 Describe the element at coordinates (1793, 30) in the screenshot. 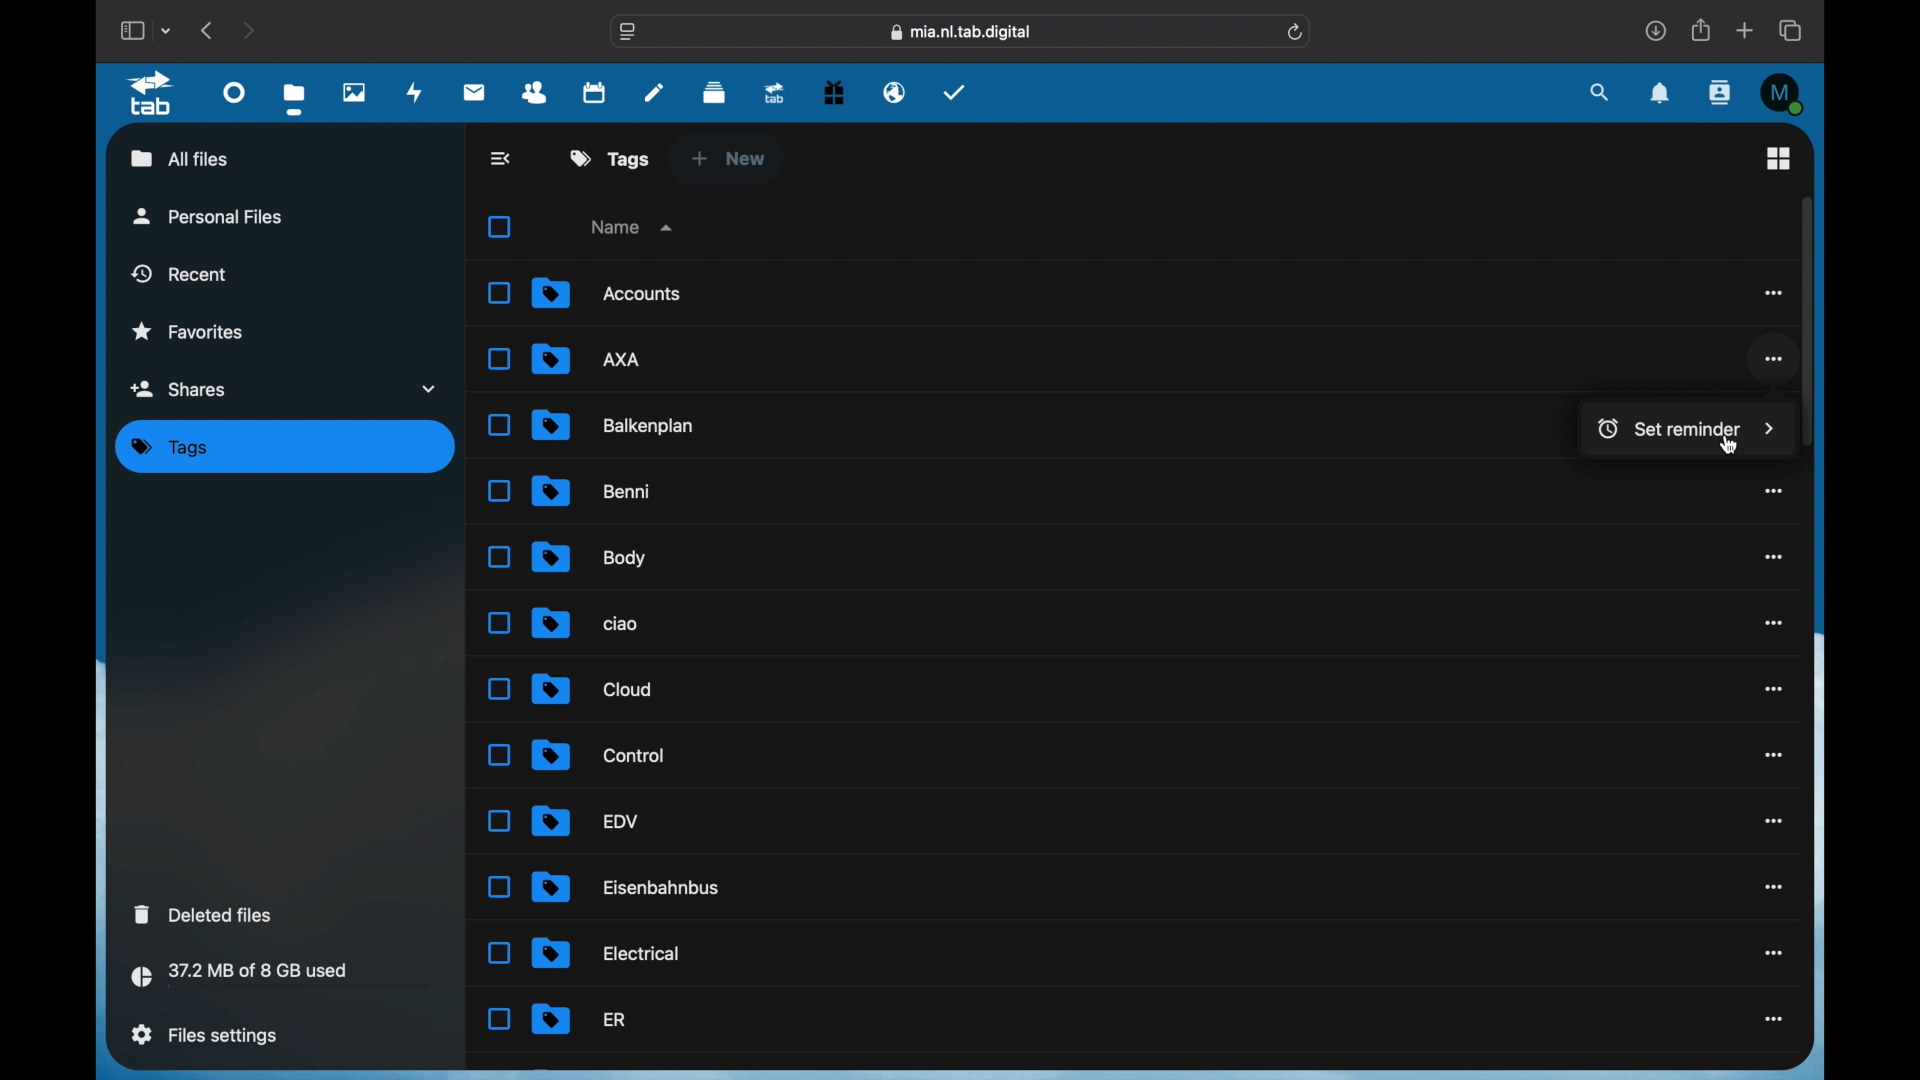

I see `show tab overview` at that location.